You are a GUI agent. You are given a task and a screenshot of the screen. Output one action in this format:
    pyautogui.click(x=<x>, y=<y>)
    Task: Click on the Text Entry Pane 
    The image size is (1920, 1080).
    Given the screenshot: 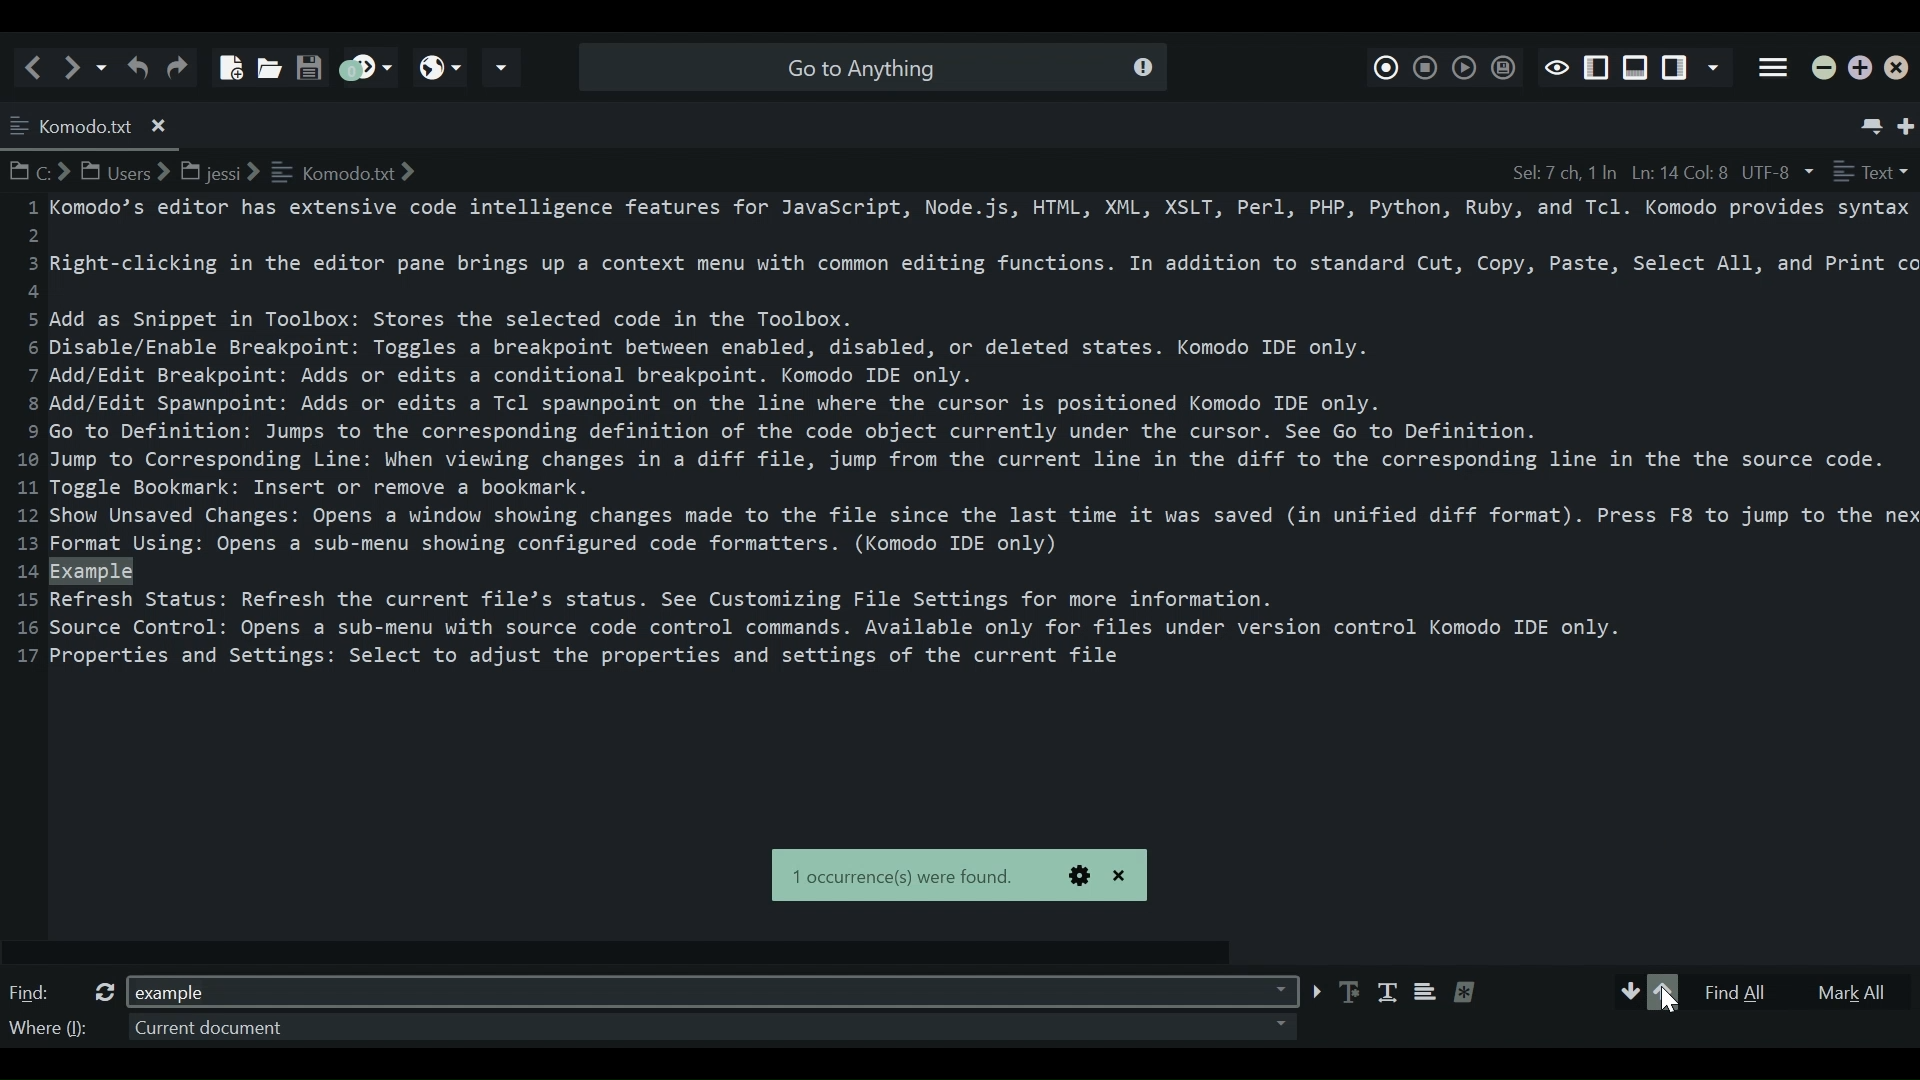 What is the action you would take?
    pyautogui.click(x=957, y=515)
    